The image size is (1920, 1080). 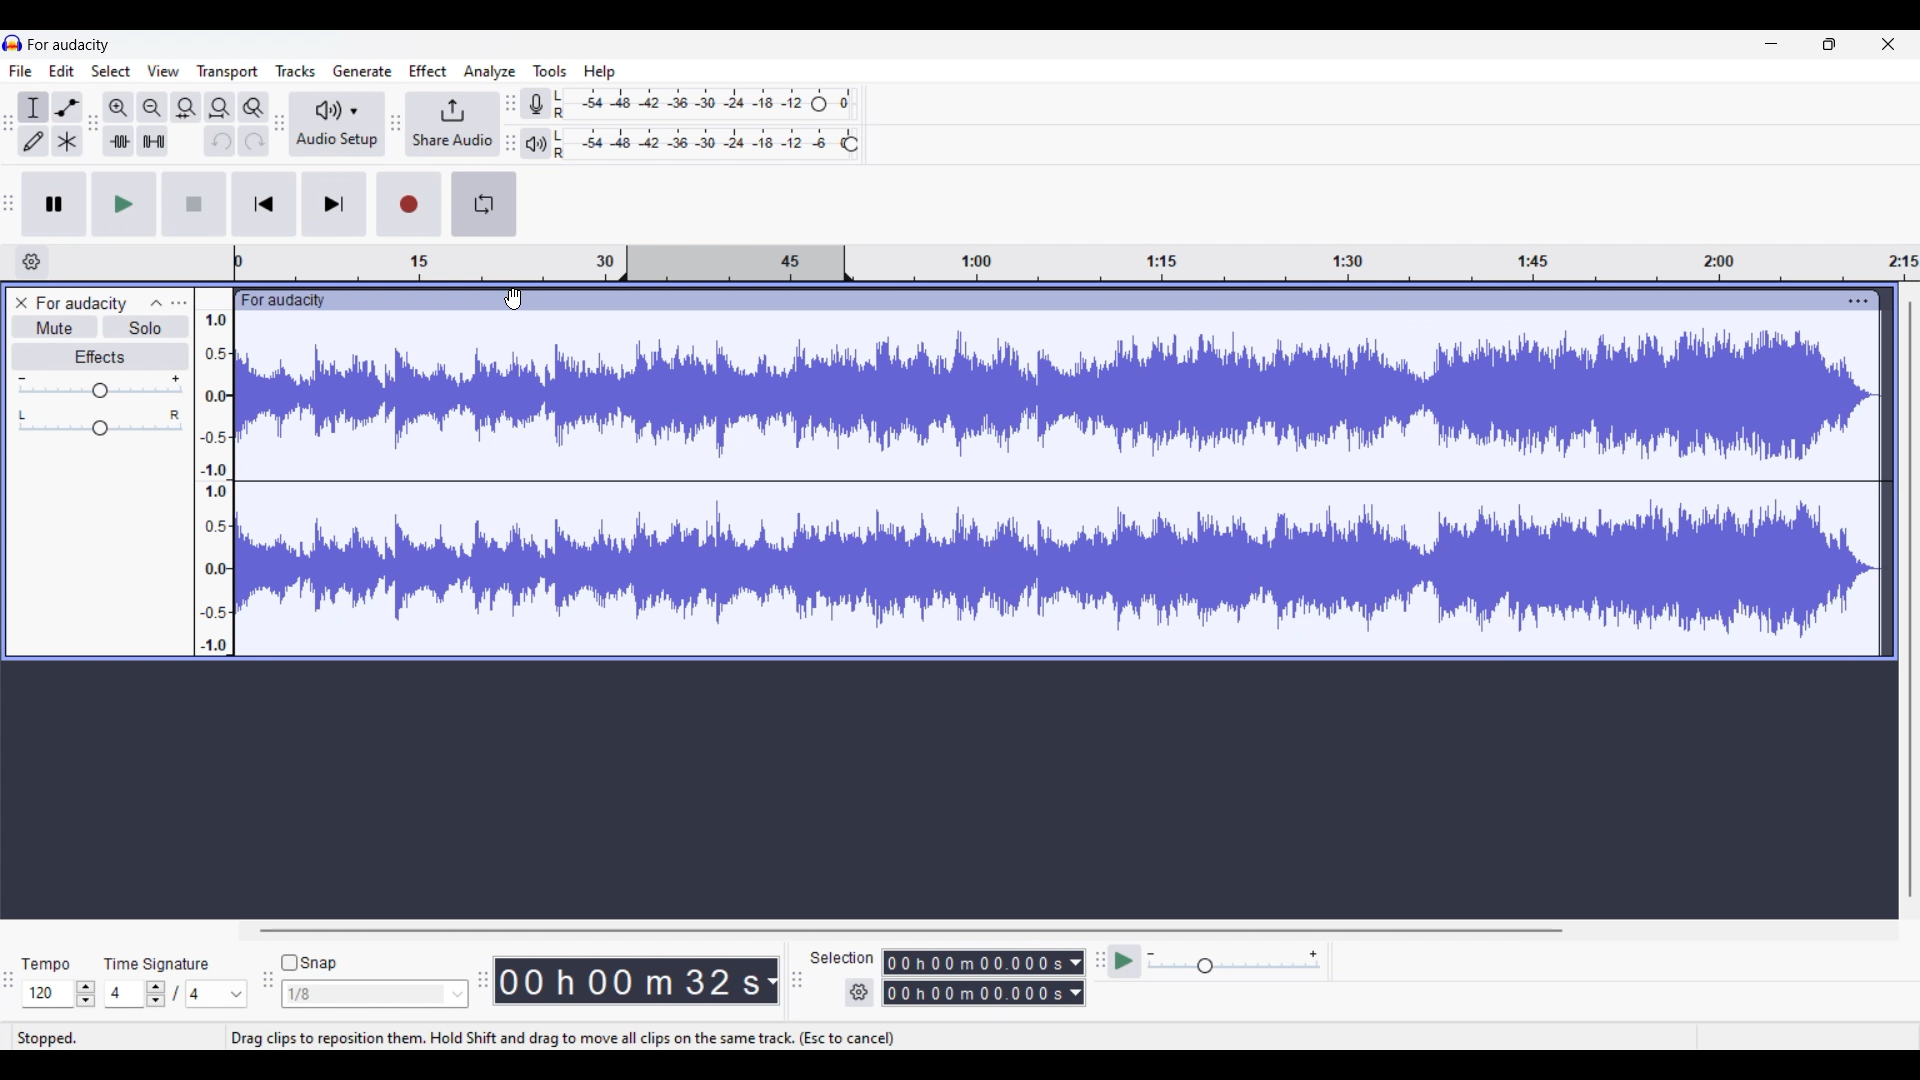 What do you see at coordinates (680, 104) in the screenshot?
I see `Recording level` at bounding box center [680, 104].